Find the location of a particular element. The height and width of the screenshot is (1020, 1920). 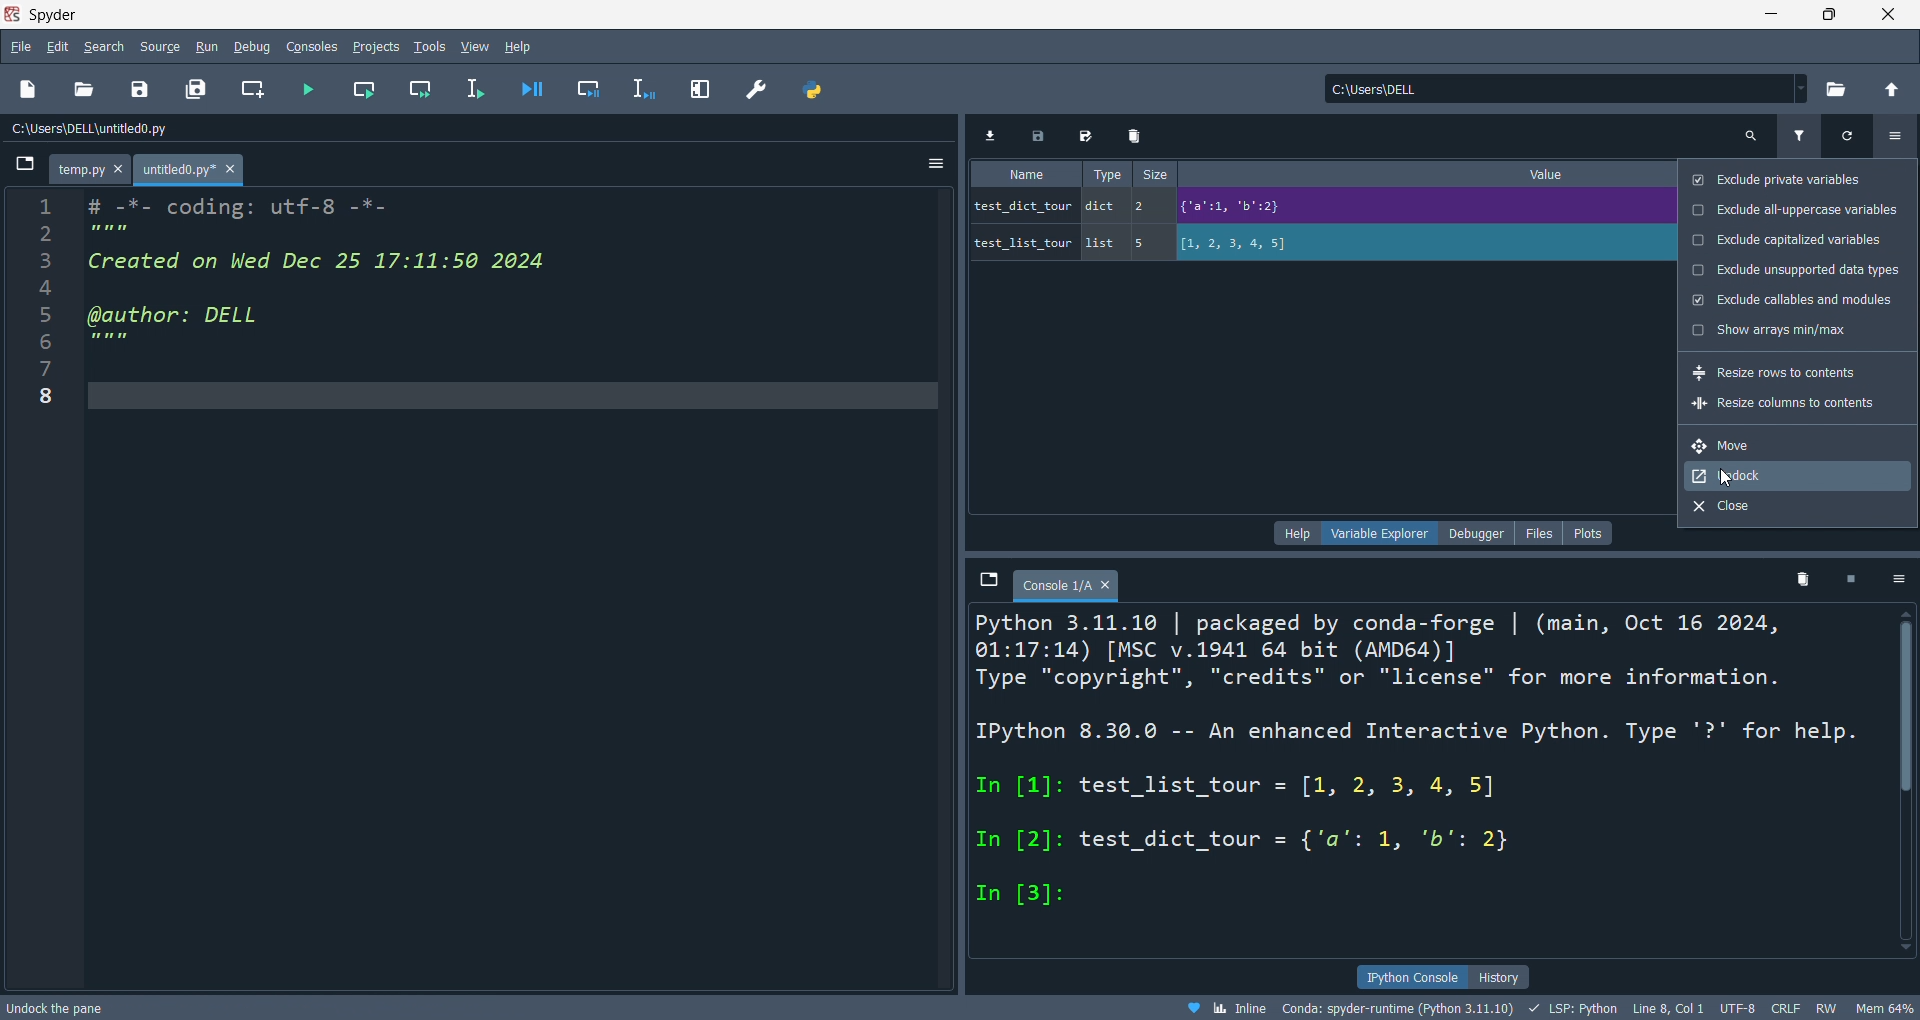

tools is located at coordinates (429, 47).